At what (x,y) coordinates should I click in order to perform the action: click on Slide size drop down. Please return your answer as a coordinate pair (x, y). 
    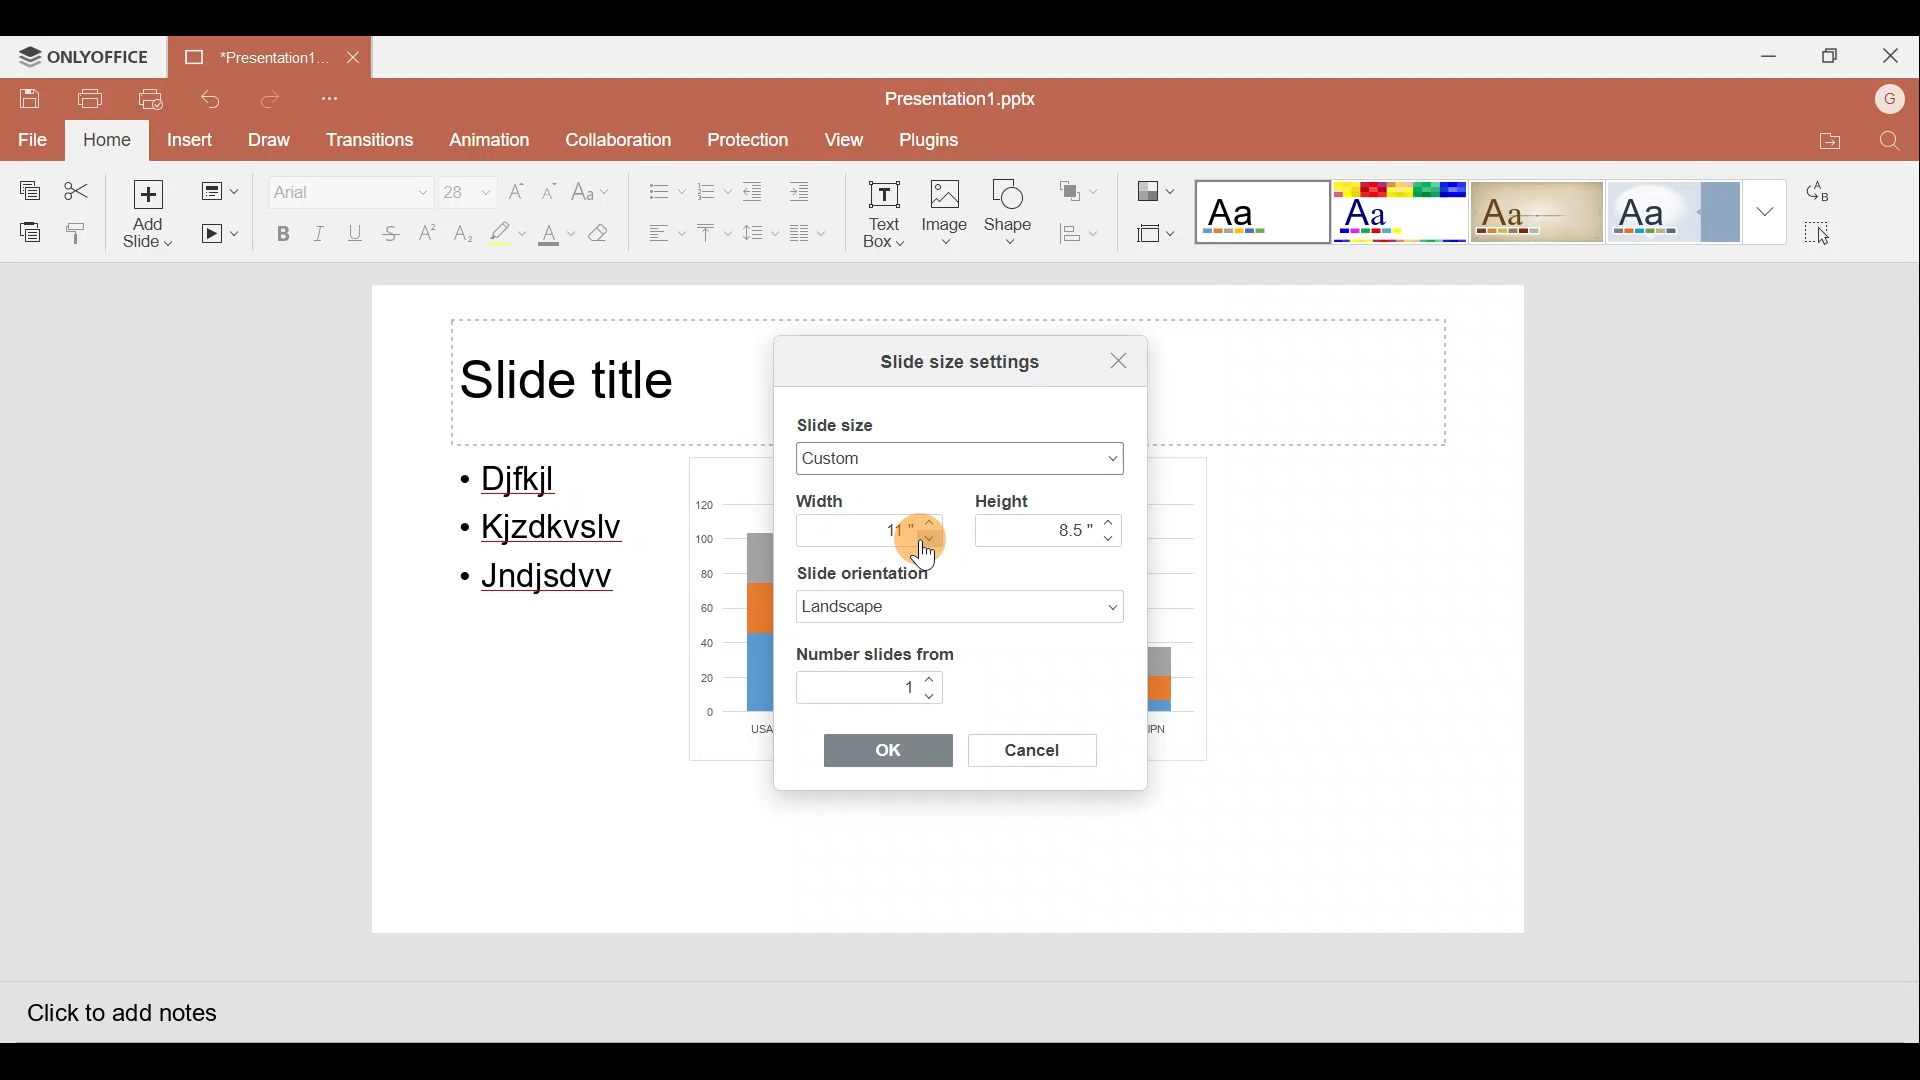
    Looking at the image, I should click on (1085, 460).